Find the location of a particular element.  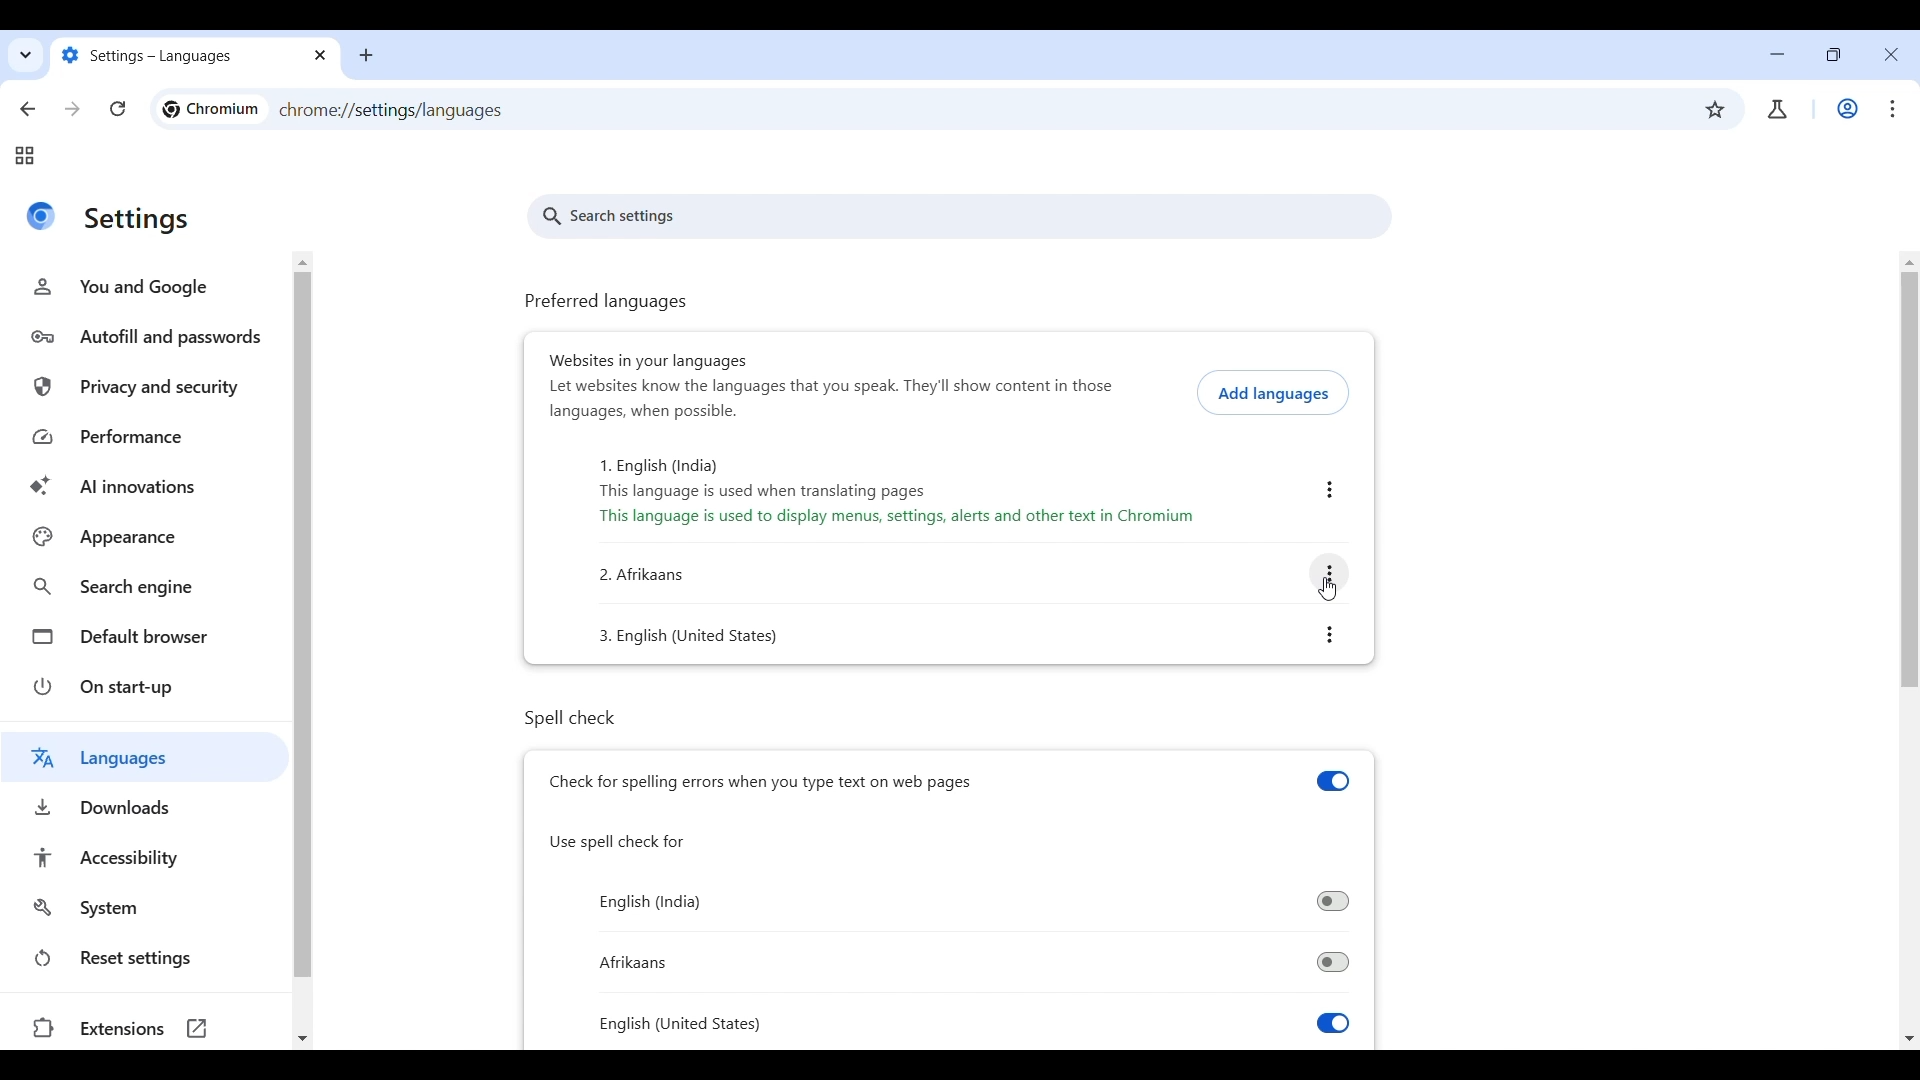

Search engine is located at coordinates (149, 588).